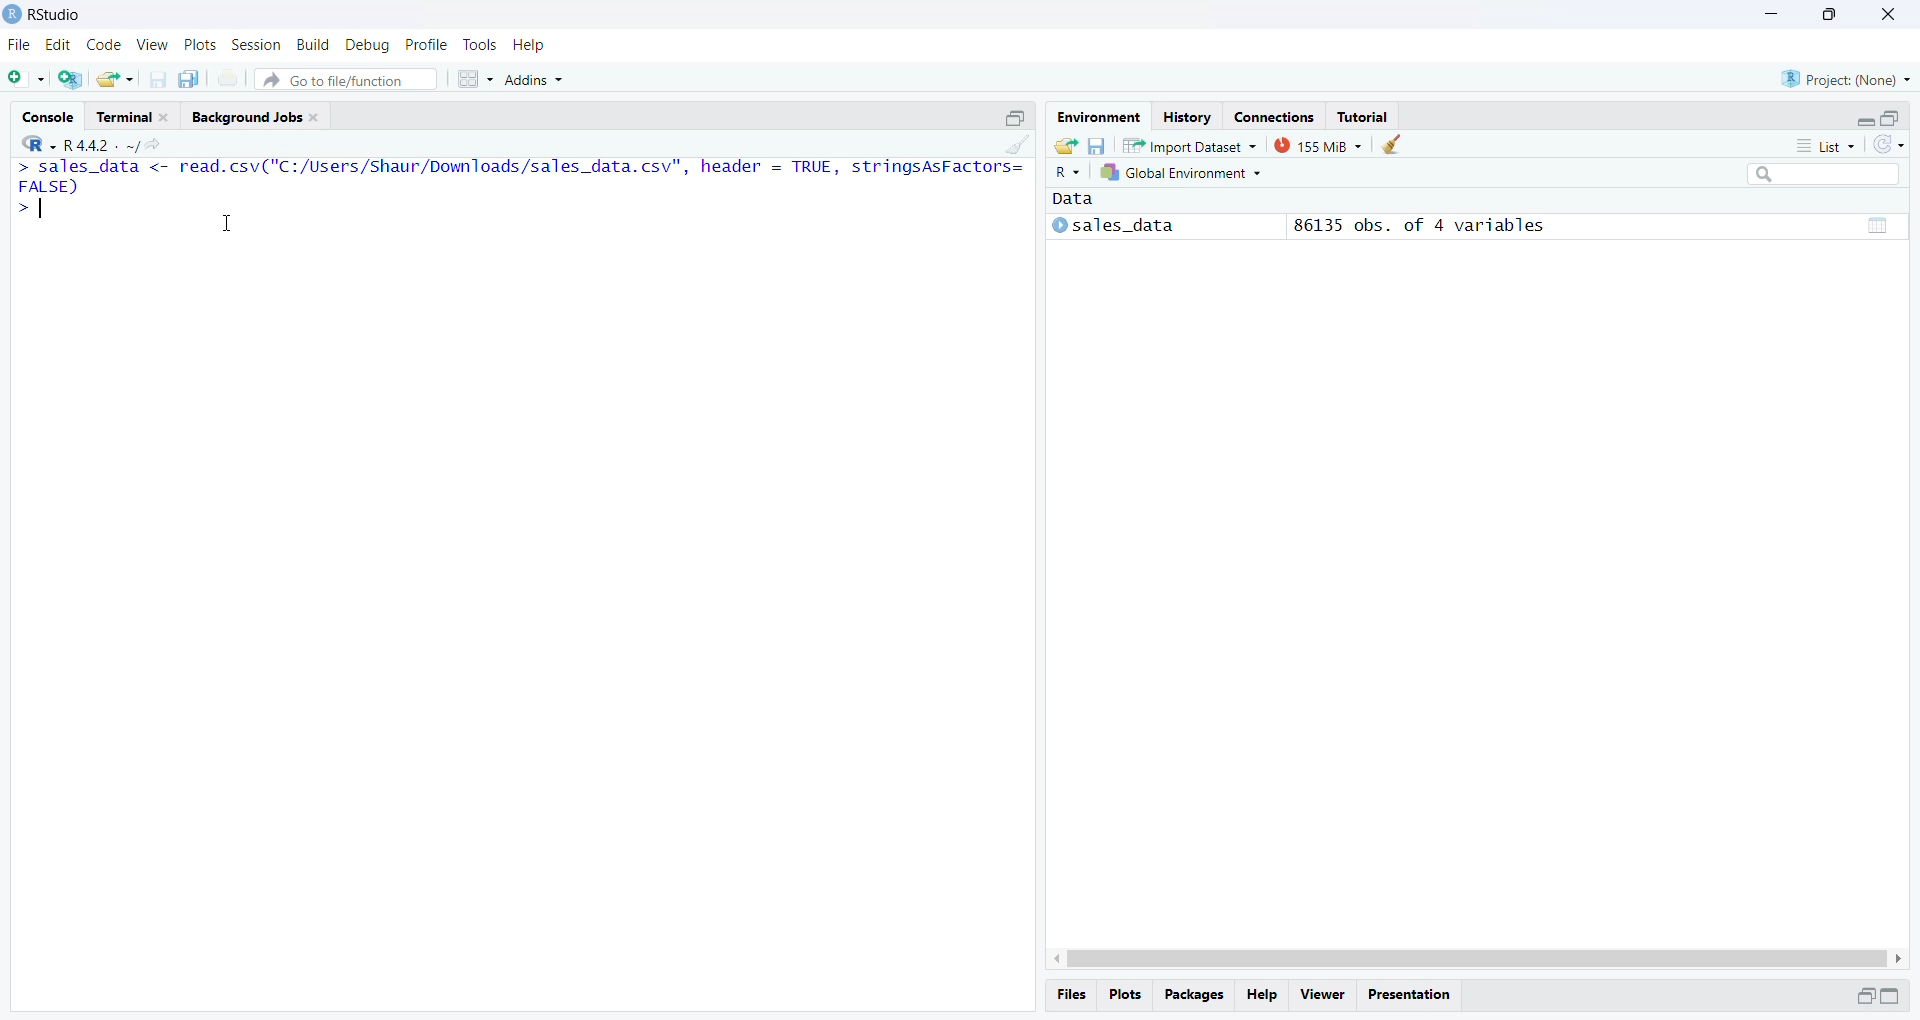 The image size is (1920, 1020). Describe the element at coordinates (73, 79) in the screenshot. I see `Create a Project` at that location.